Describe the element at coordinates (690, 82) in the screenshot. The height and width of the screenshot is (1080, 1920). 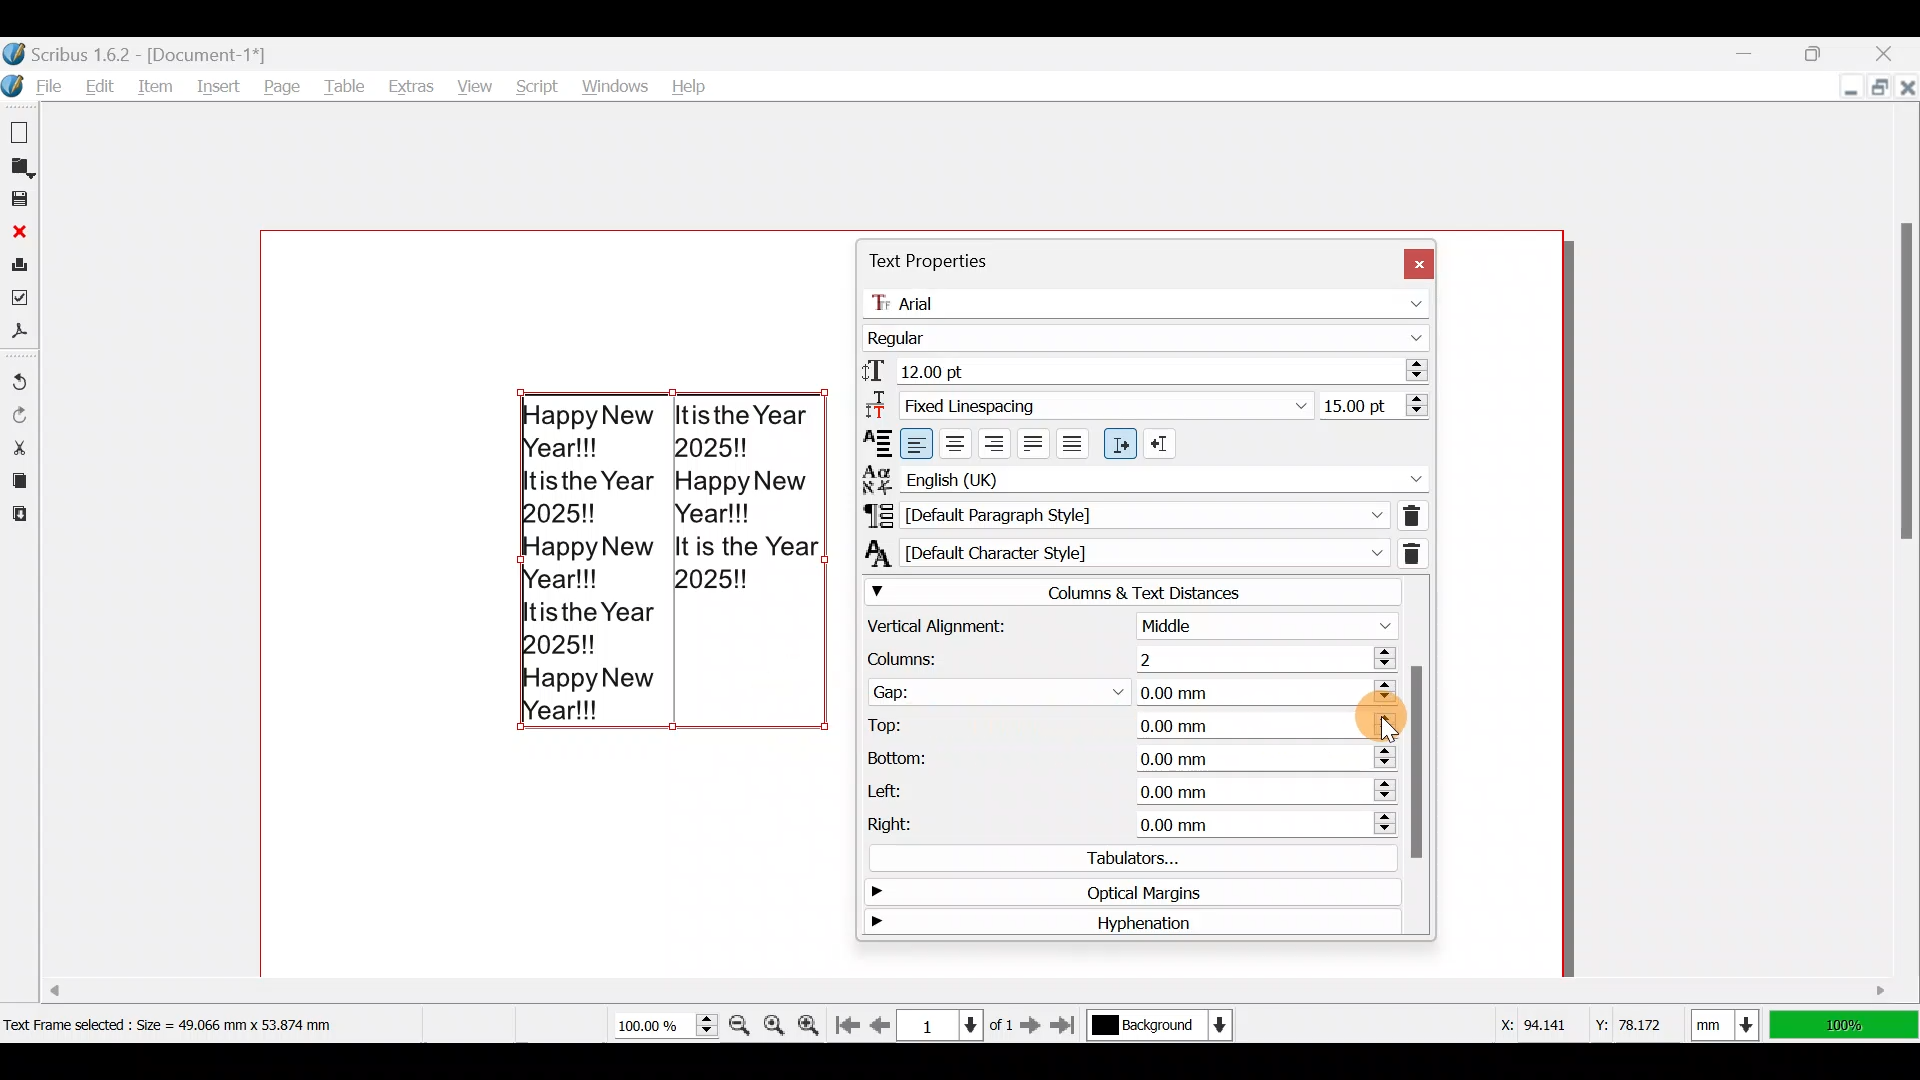
I see `Help` at that location.